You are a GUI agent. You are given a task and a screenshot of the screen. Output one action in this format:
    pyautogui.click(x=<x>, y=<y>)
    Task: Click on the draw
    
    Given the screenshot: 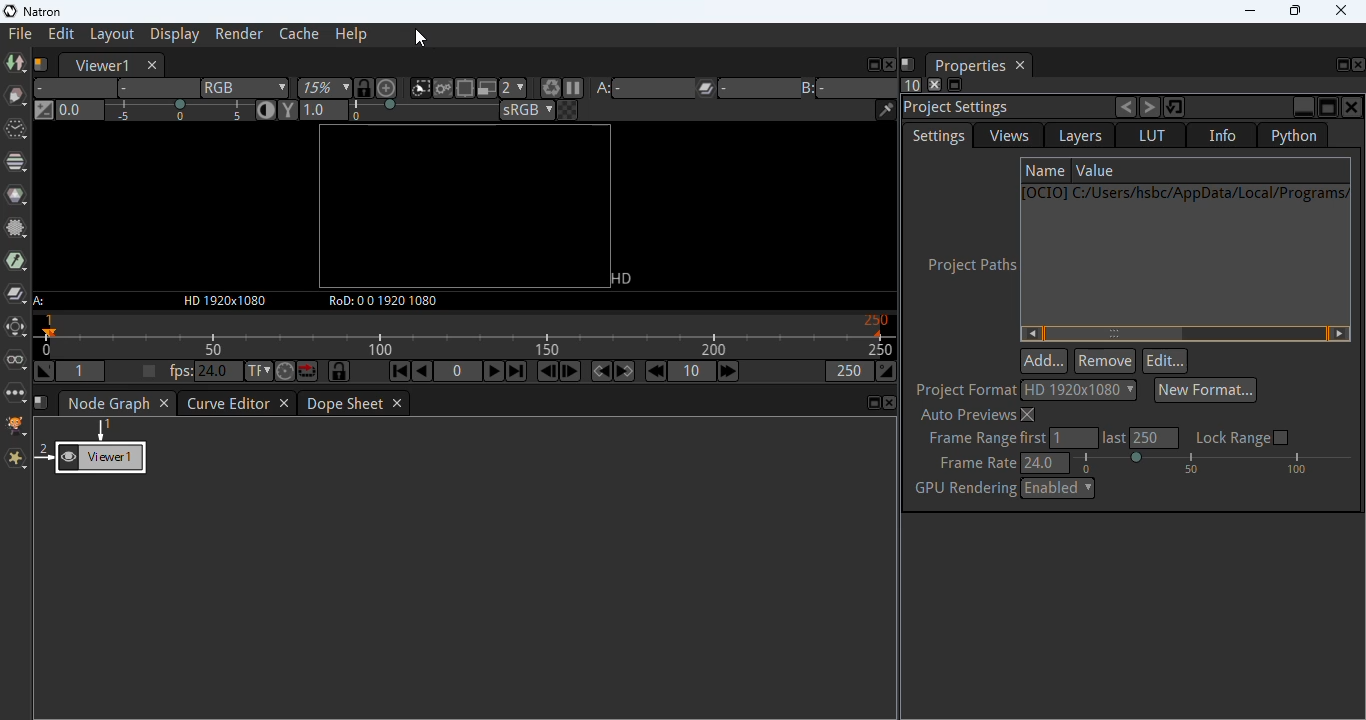 What is the action you would take?
    pyautogui.click(x=15, y=97)
    